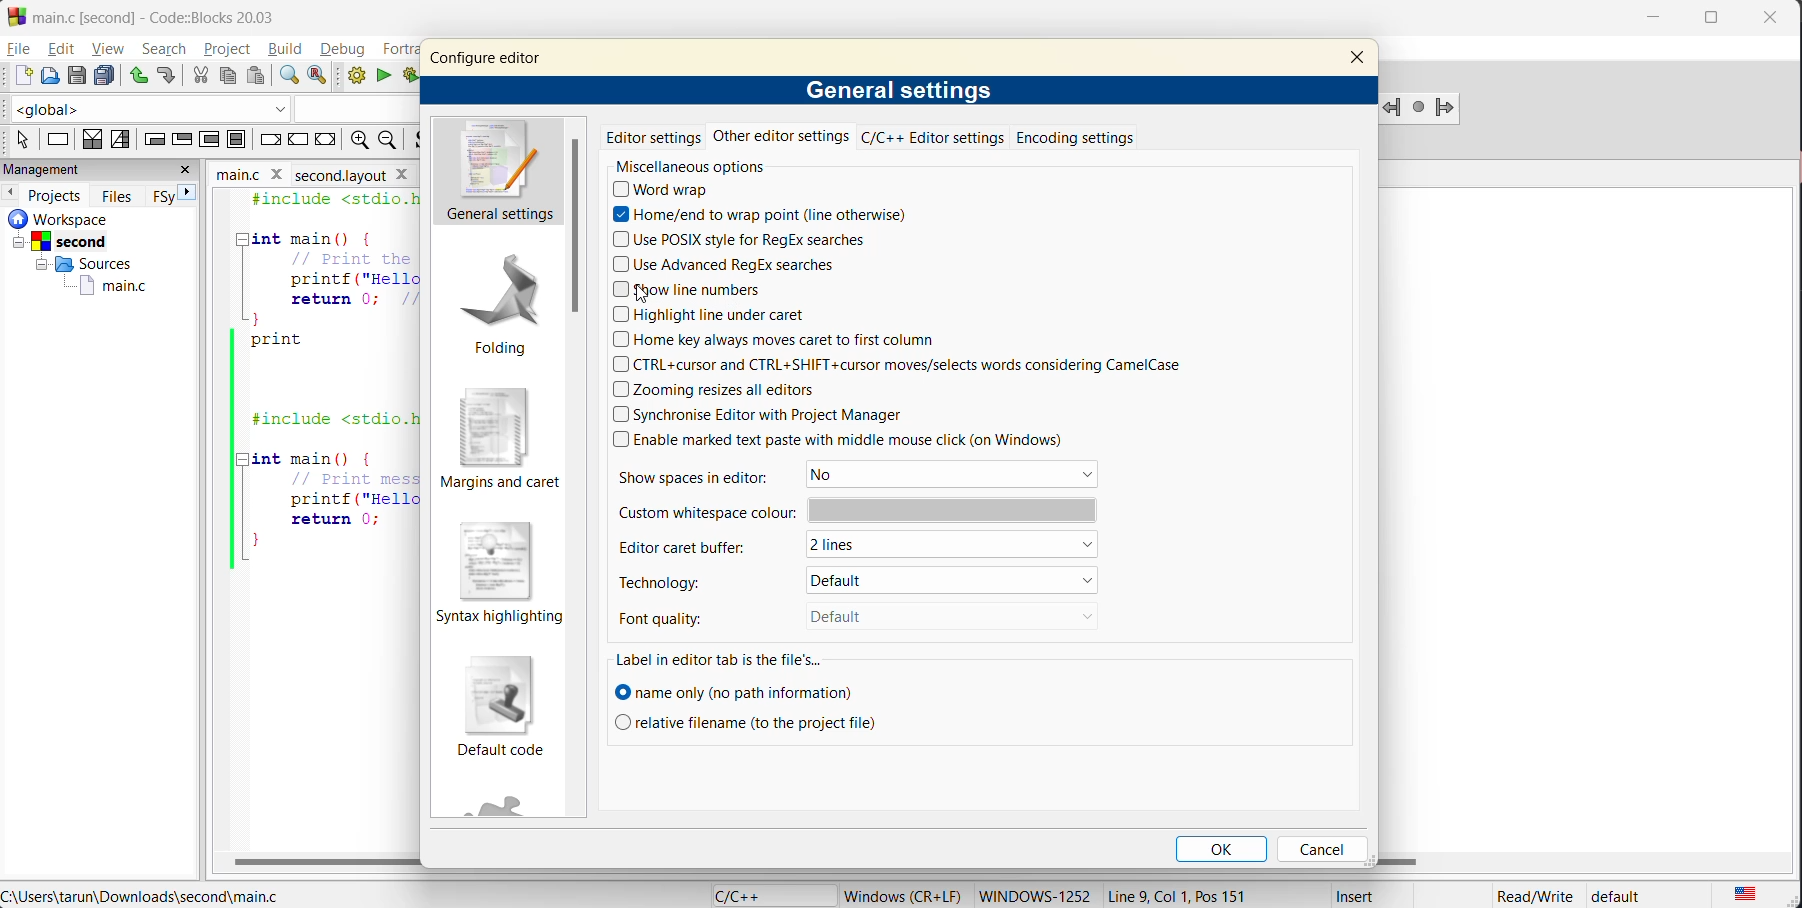 The width and height of the screenshot is (1802, 908). I want to click on Jump forward, so click(1447, 105).